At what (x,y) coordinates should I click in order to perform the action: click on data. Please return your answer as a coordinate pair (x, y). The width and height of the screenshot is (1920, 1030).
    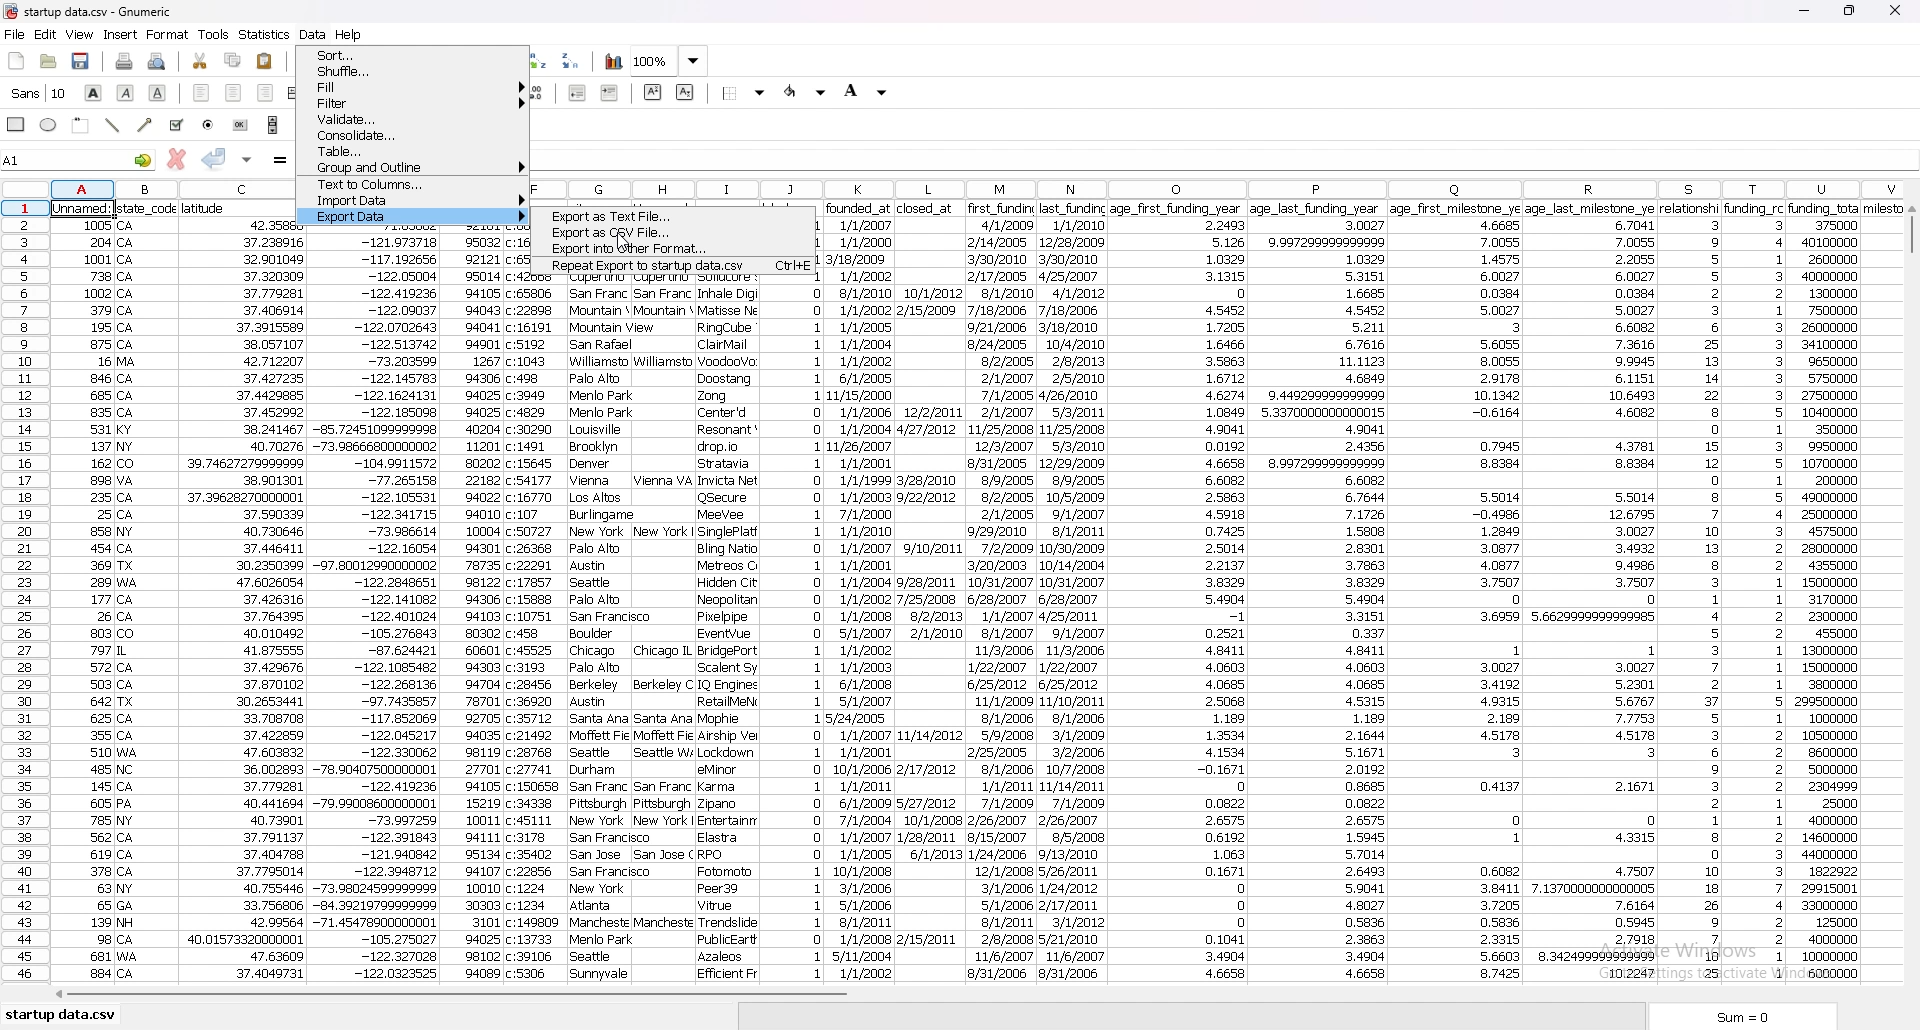
    Looking at the image, I should click on (1072, 589).